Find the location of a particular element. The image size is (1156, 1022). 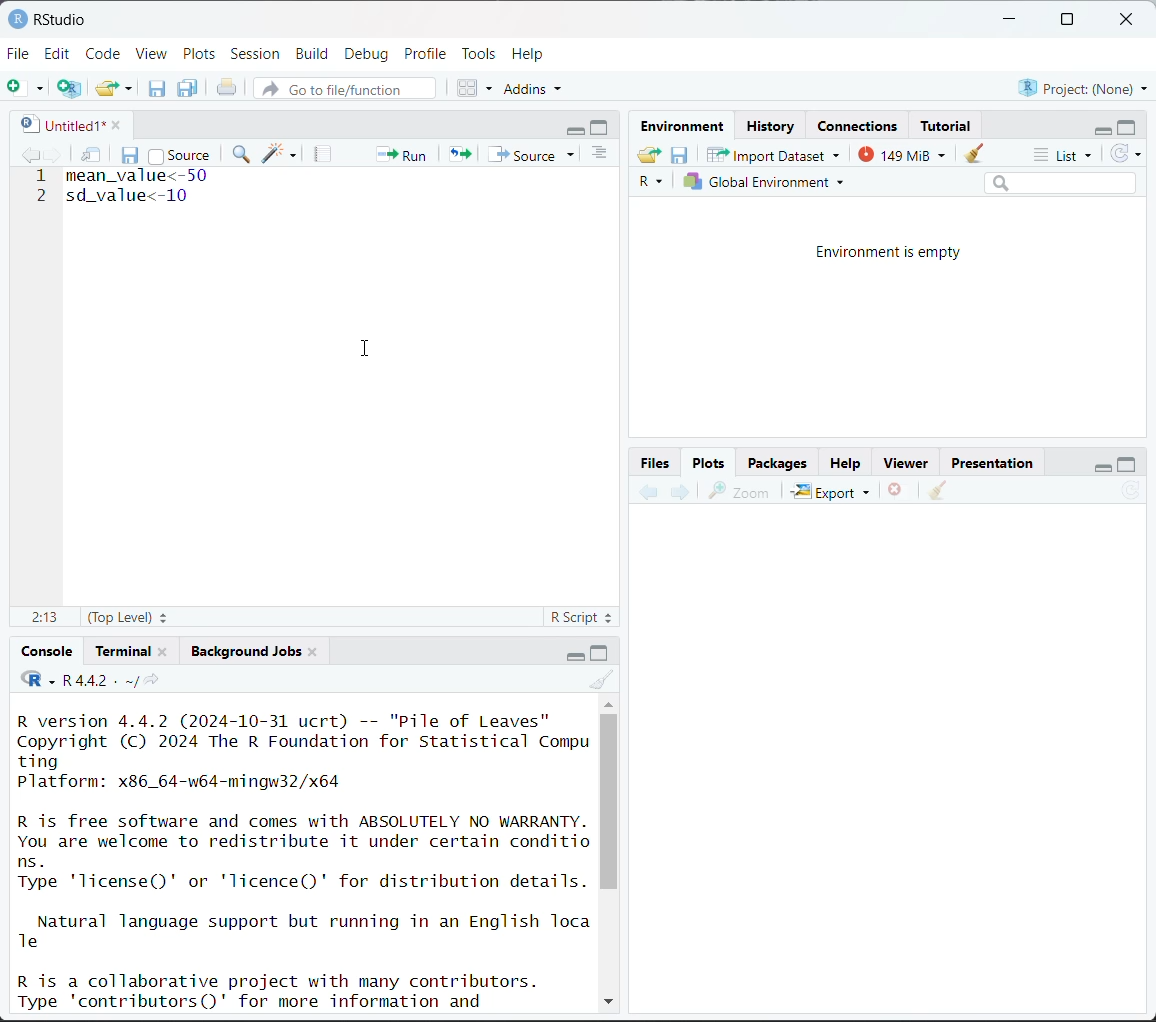

(top level) is located at coordinates (130, 617).